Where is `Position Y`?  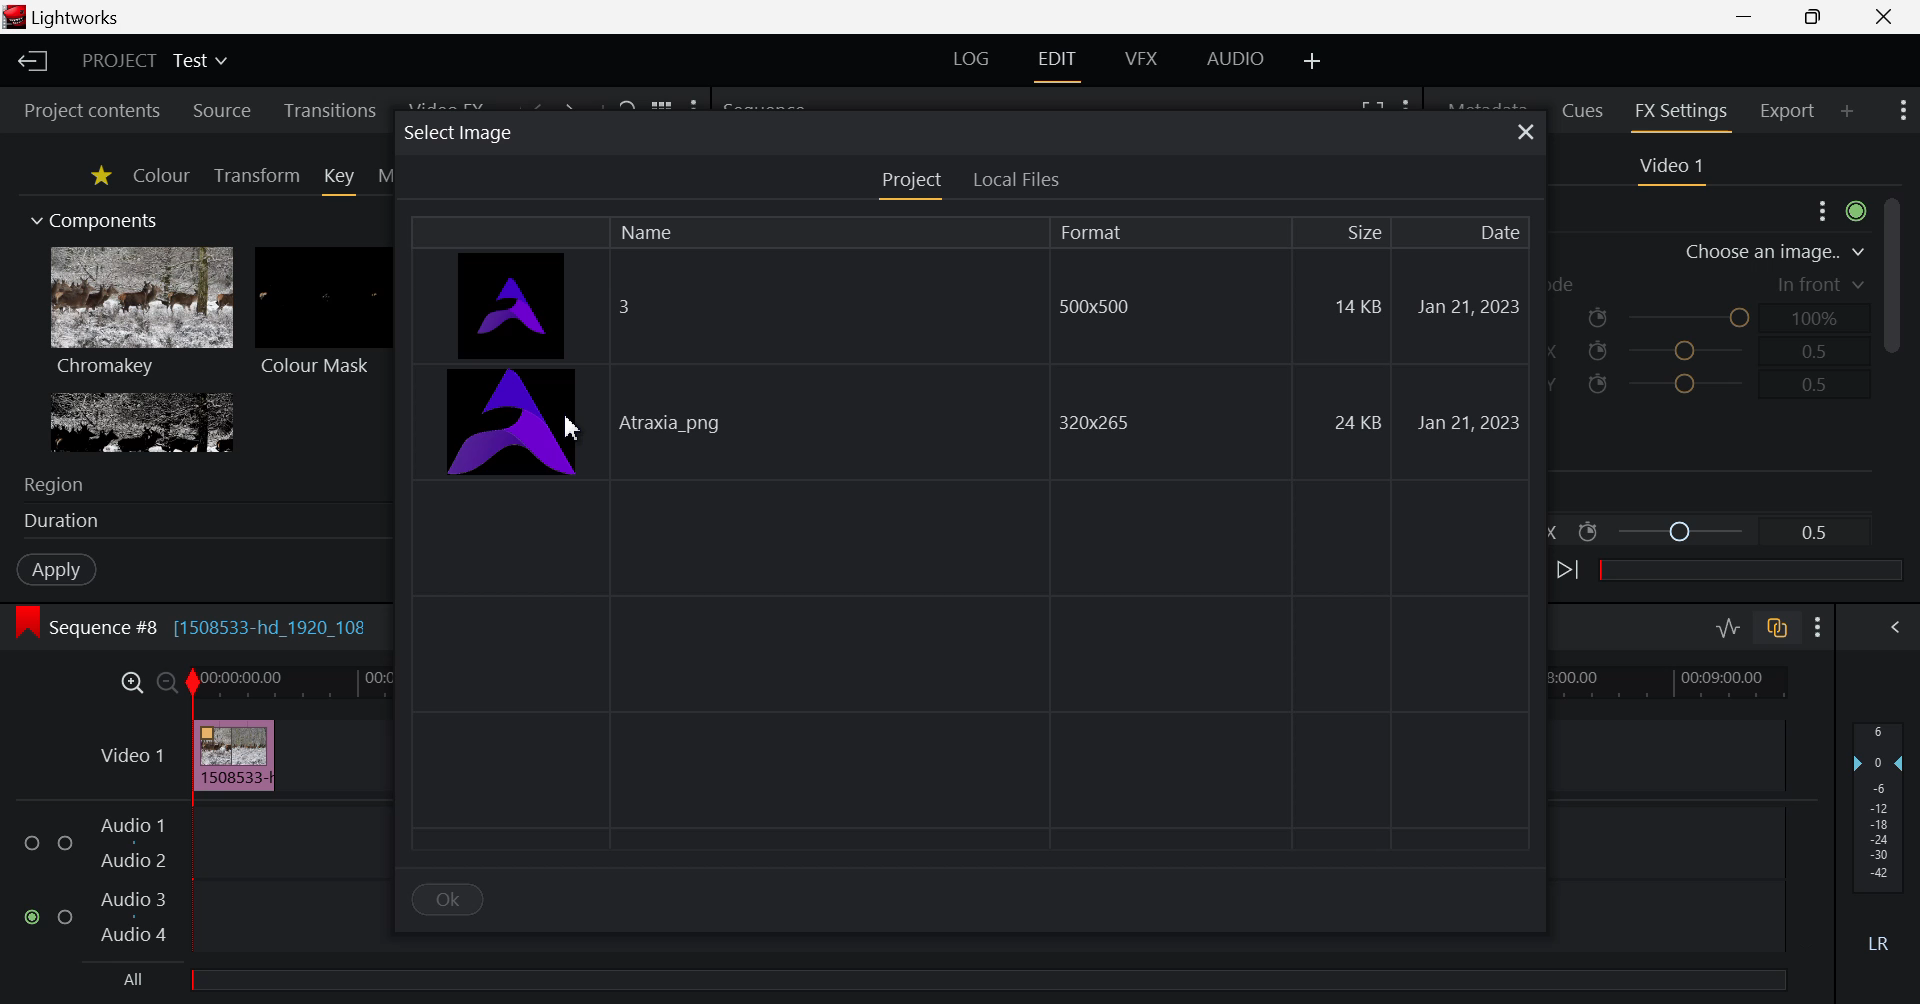 Position Y is located at coordinates (1689, 384).